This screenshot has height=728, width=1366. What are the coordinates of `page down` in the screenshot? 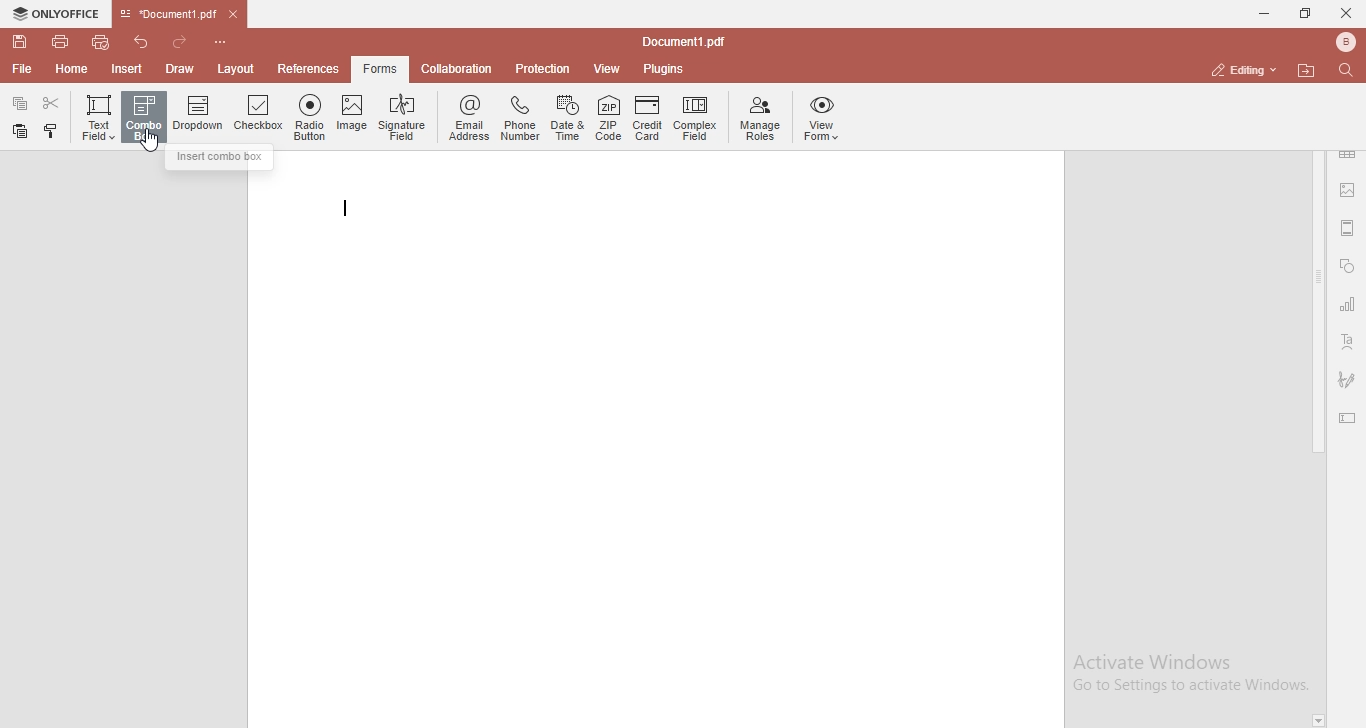 It's located at (1318, 721).